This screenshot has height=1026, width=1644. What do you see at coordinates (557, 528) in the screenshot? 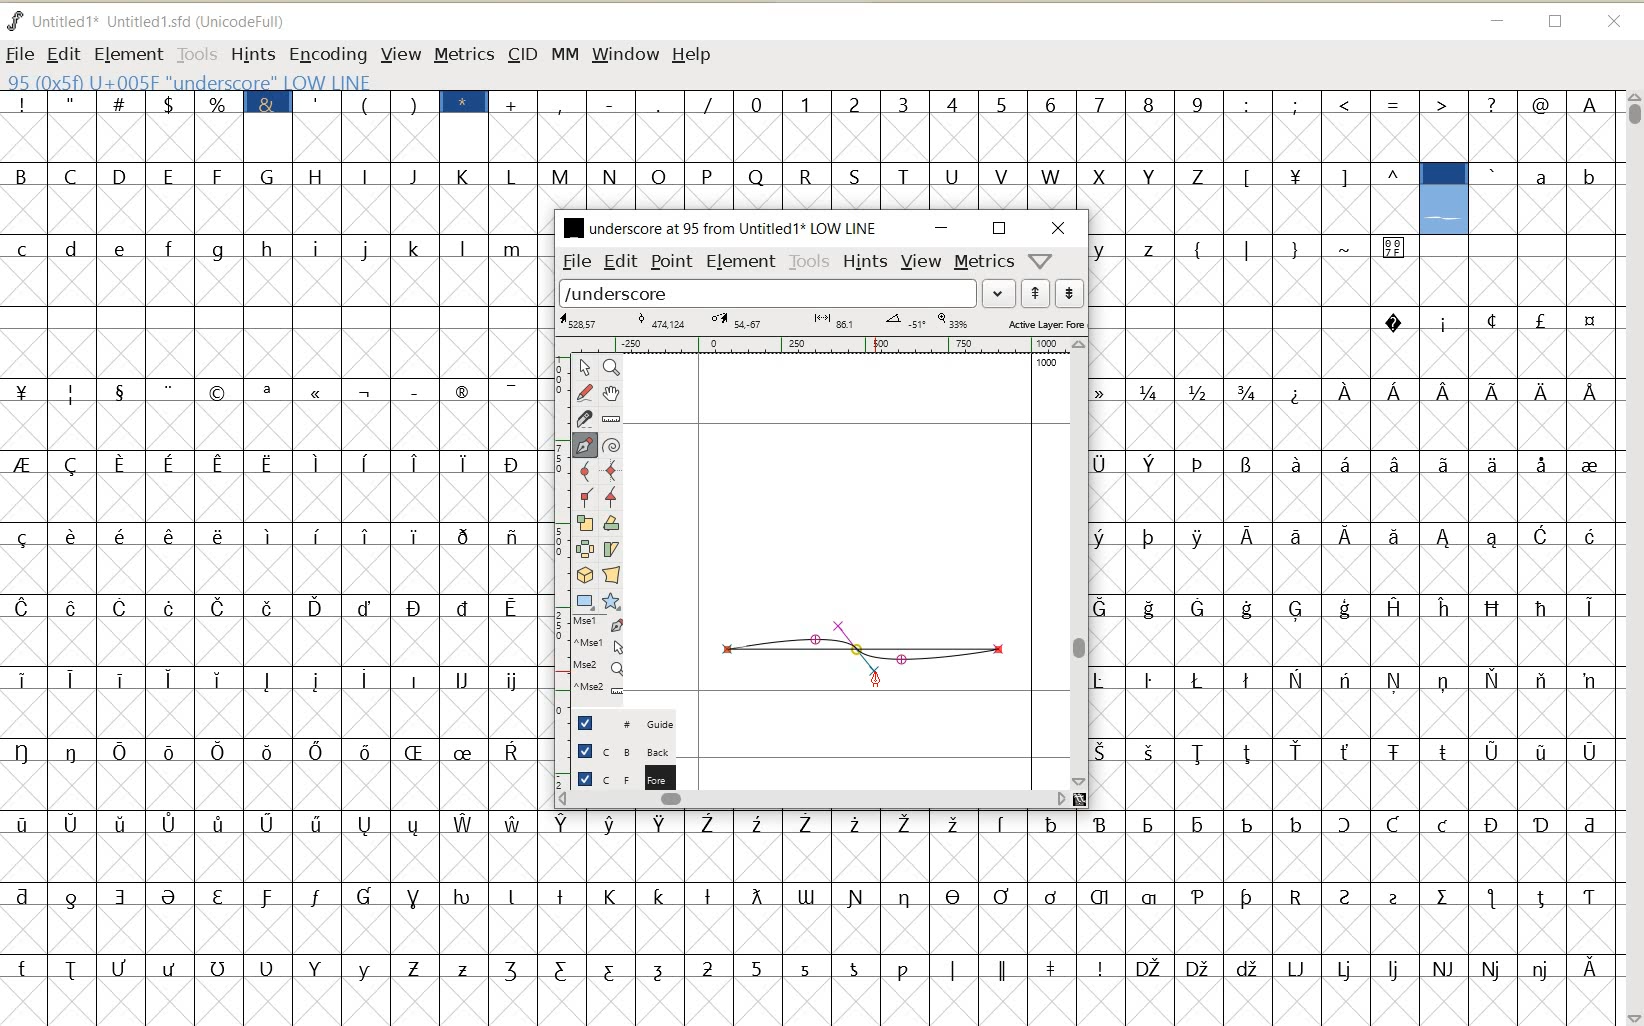
I see `SCALE` at bounding box center [557, 528].